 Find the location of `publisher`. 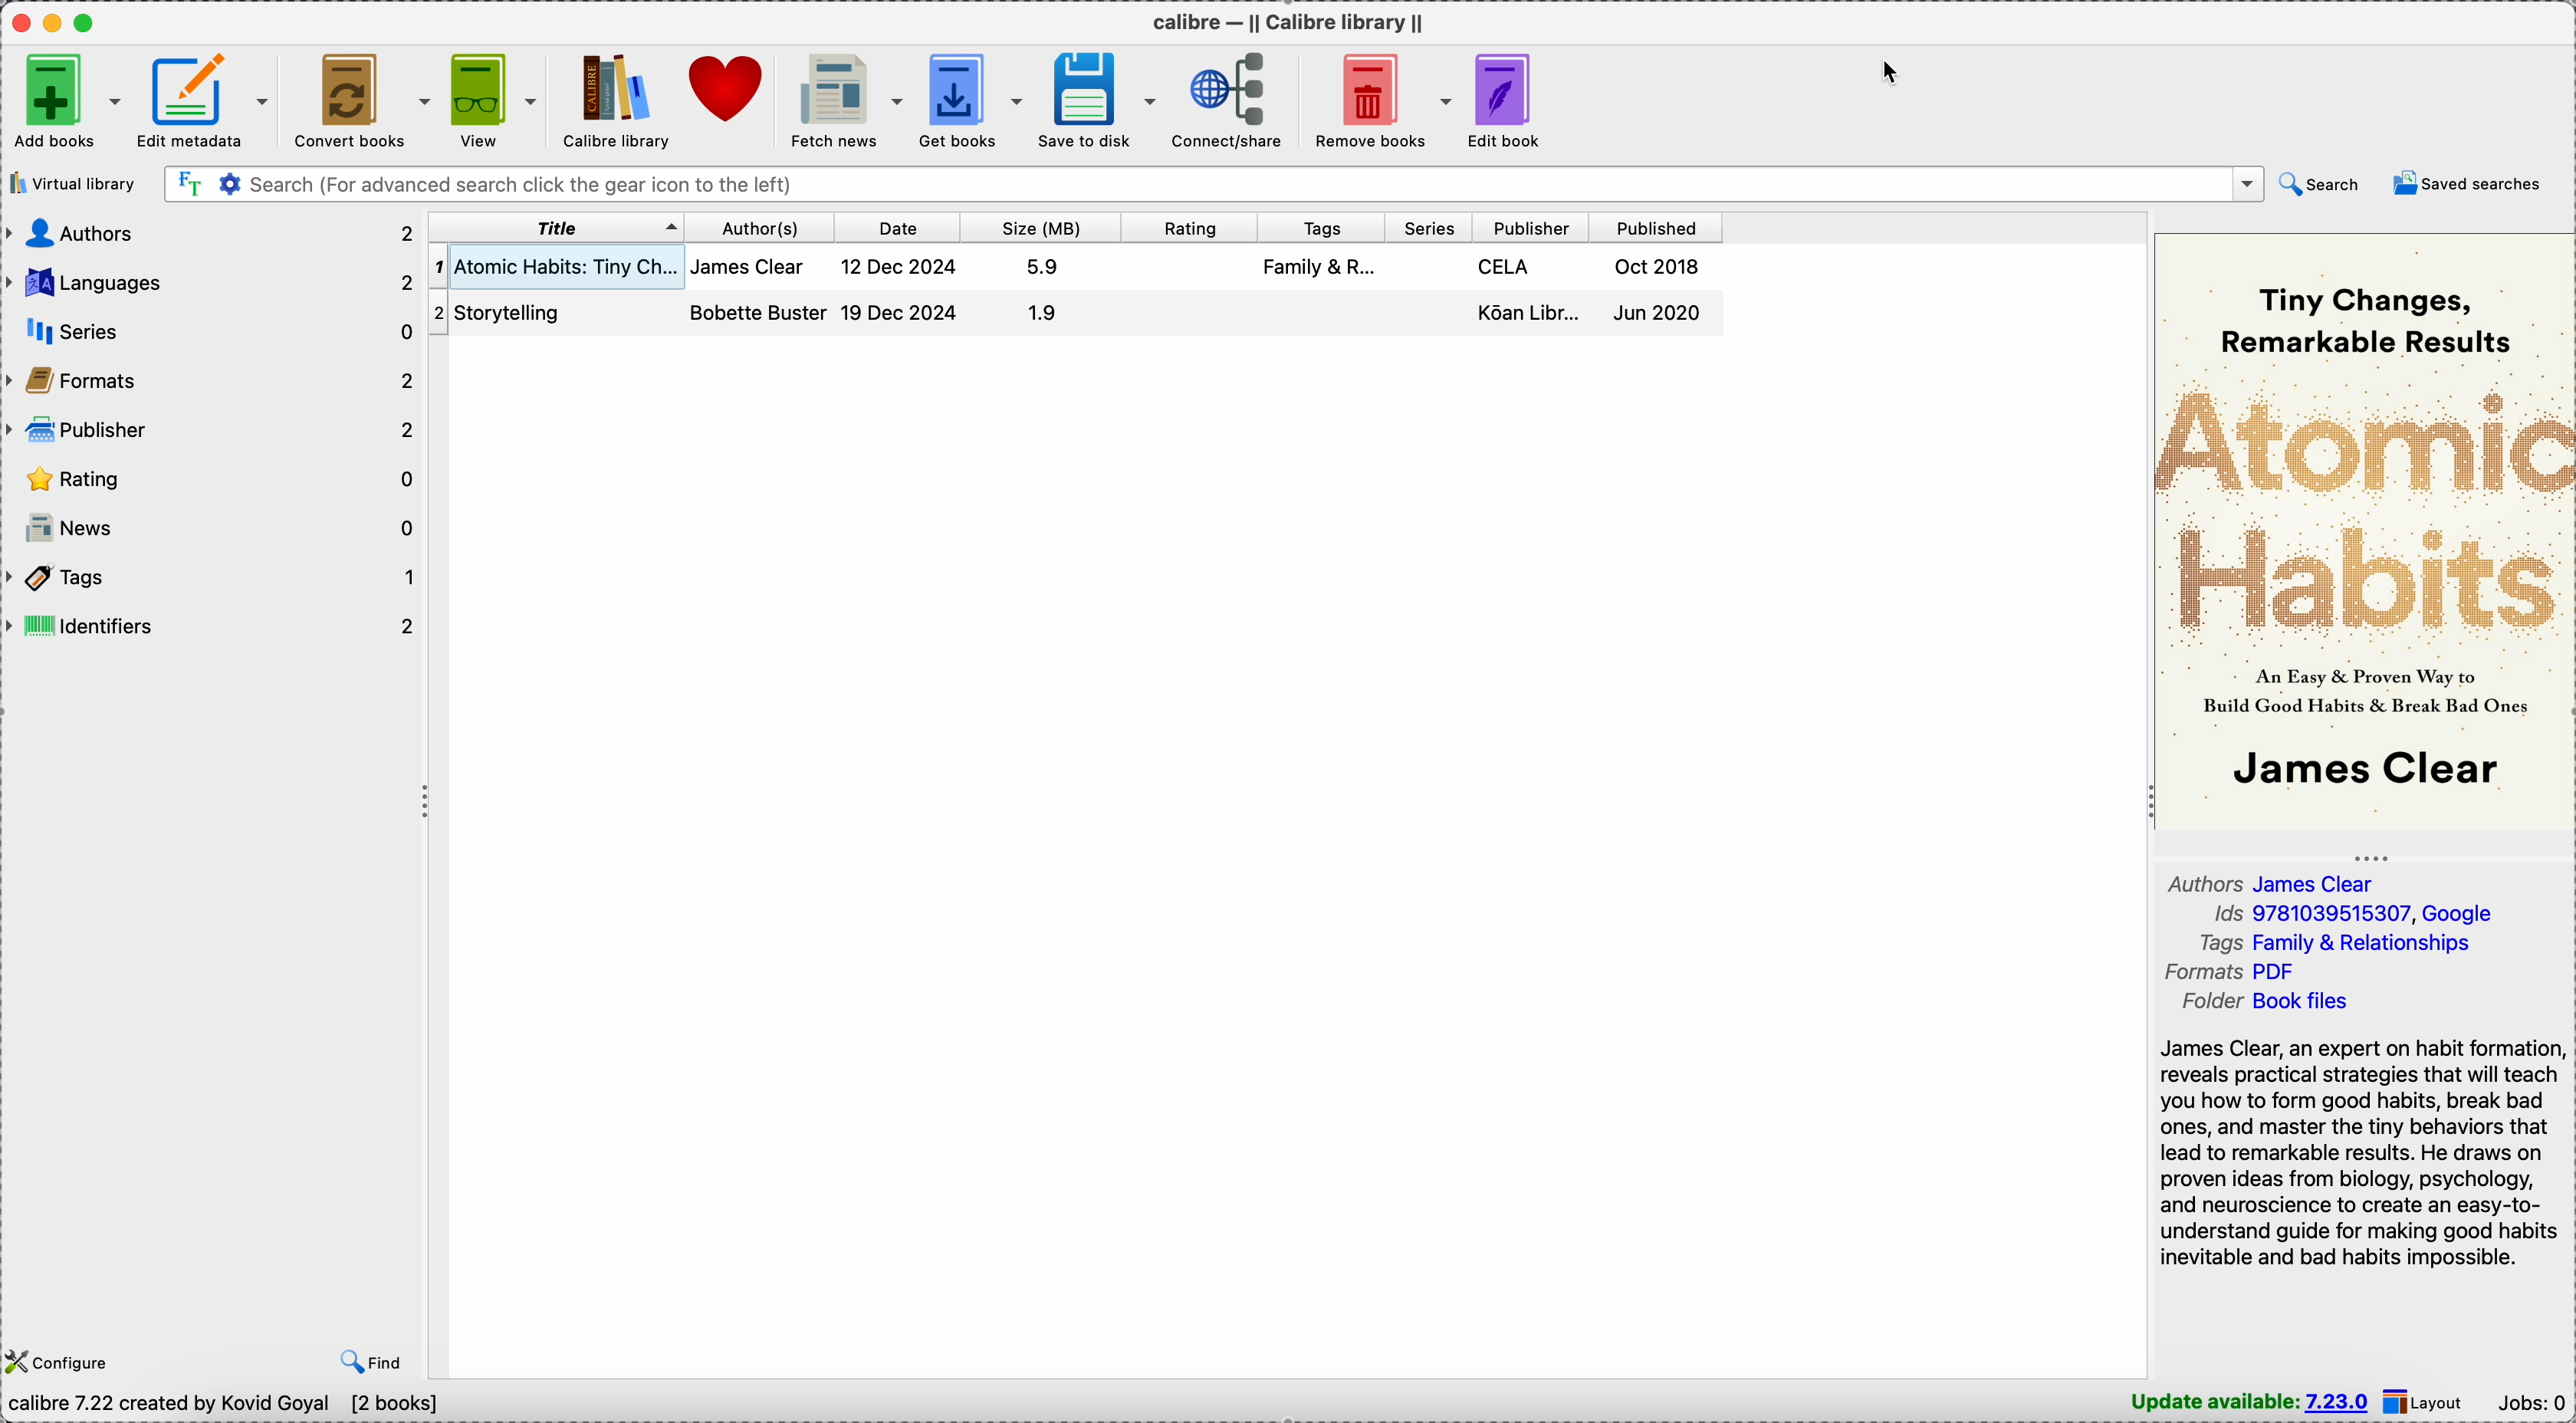

publisher is located at coordinates (1525, 229).